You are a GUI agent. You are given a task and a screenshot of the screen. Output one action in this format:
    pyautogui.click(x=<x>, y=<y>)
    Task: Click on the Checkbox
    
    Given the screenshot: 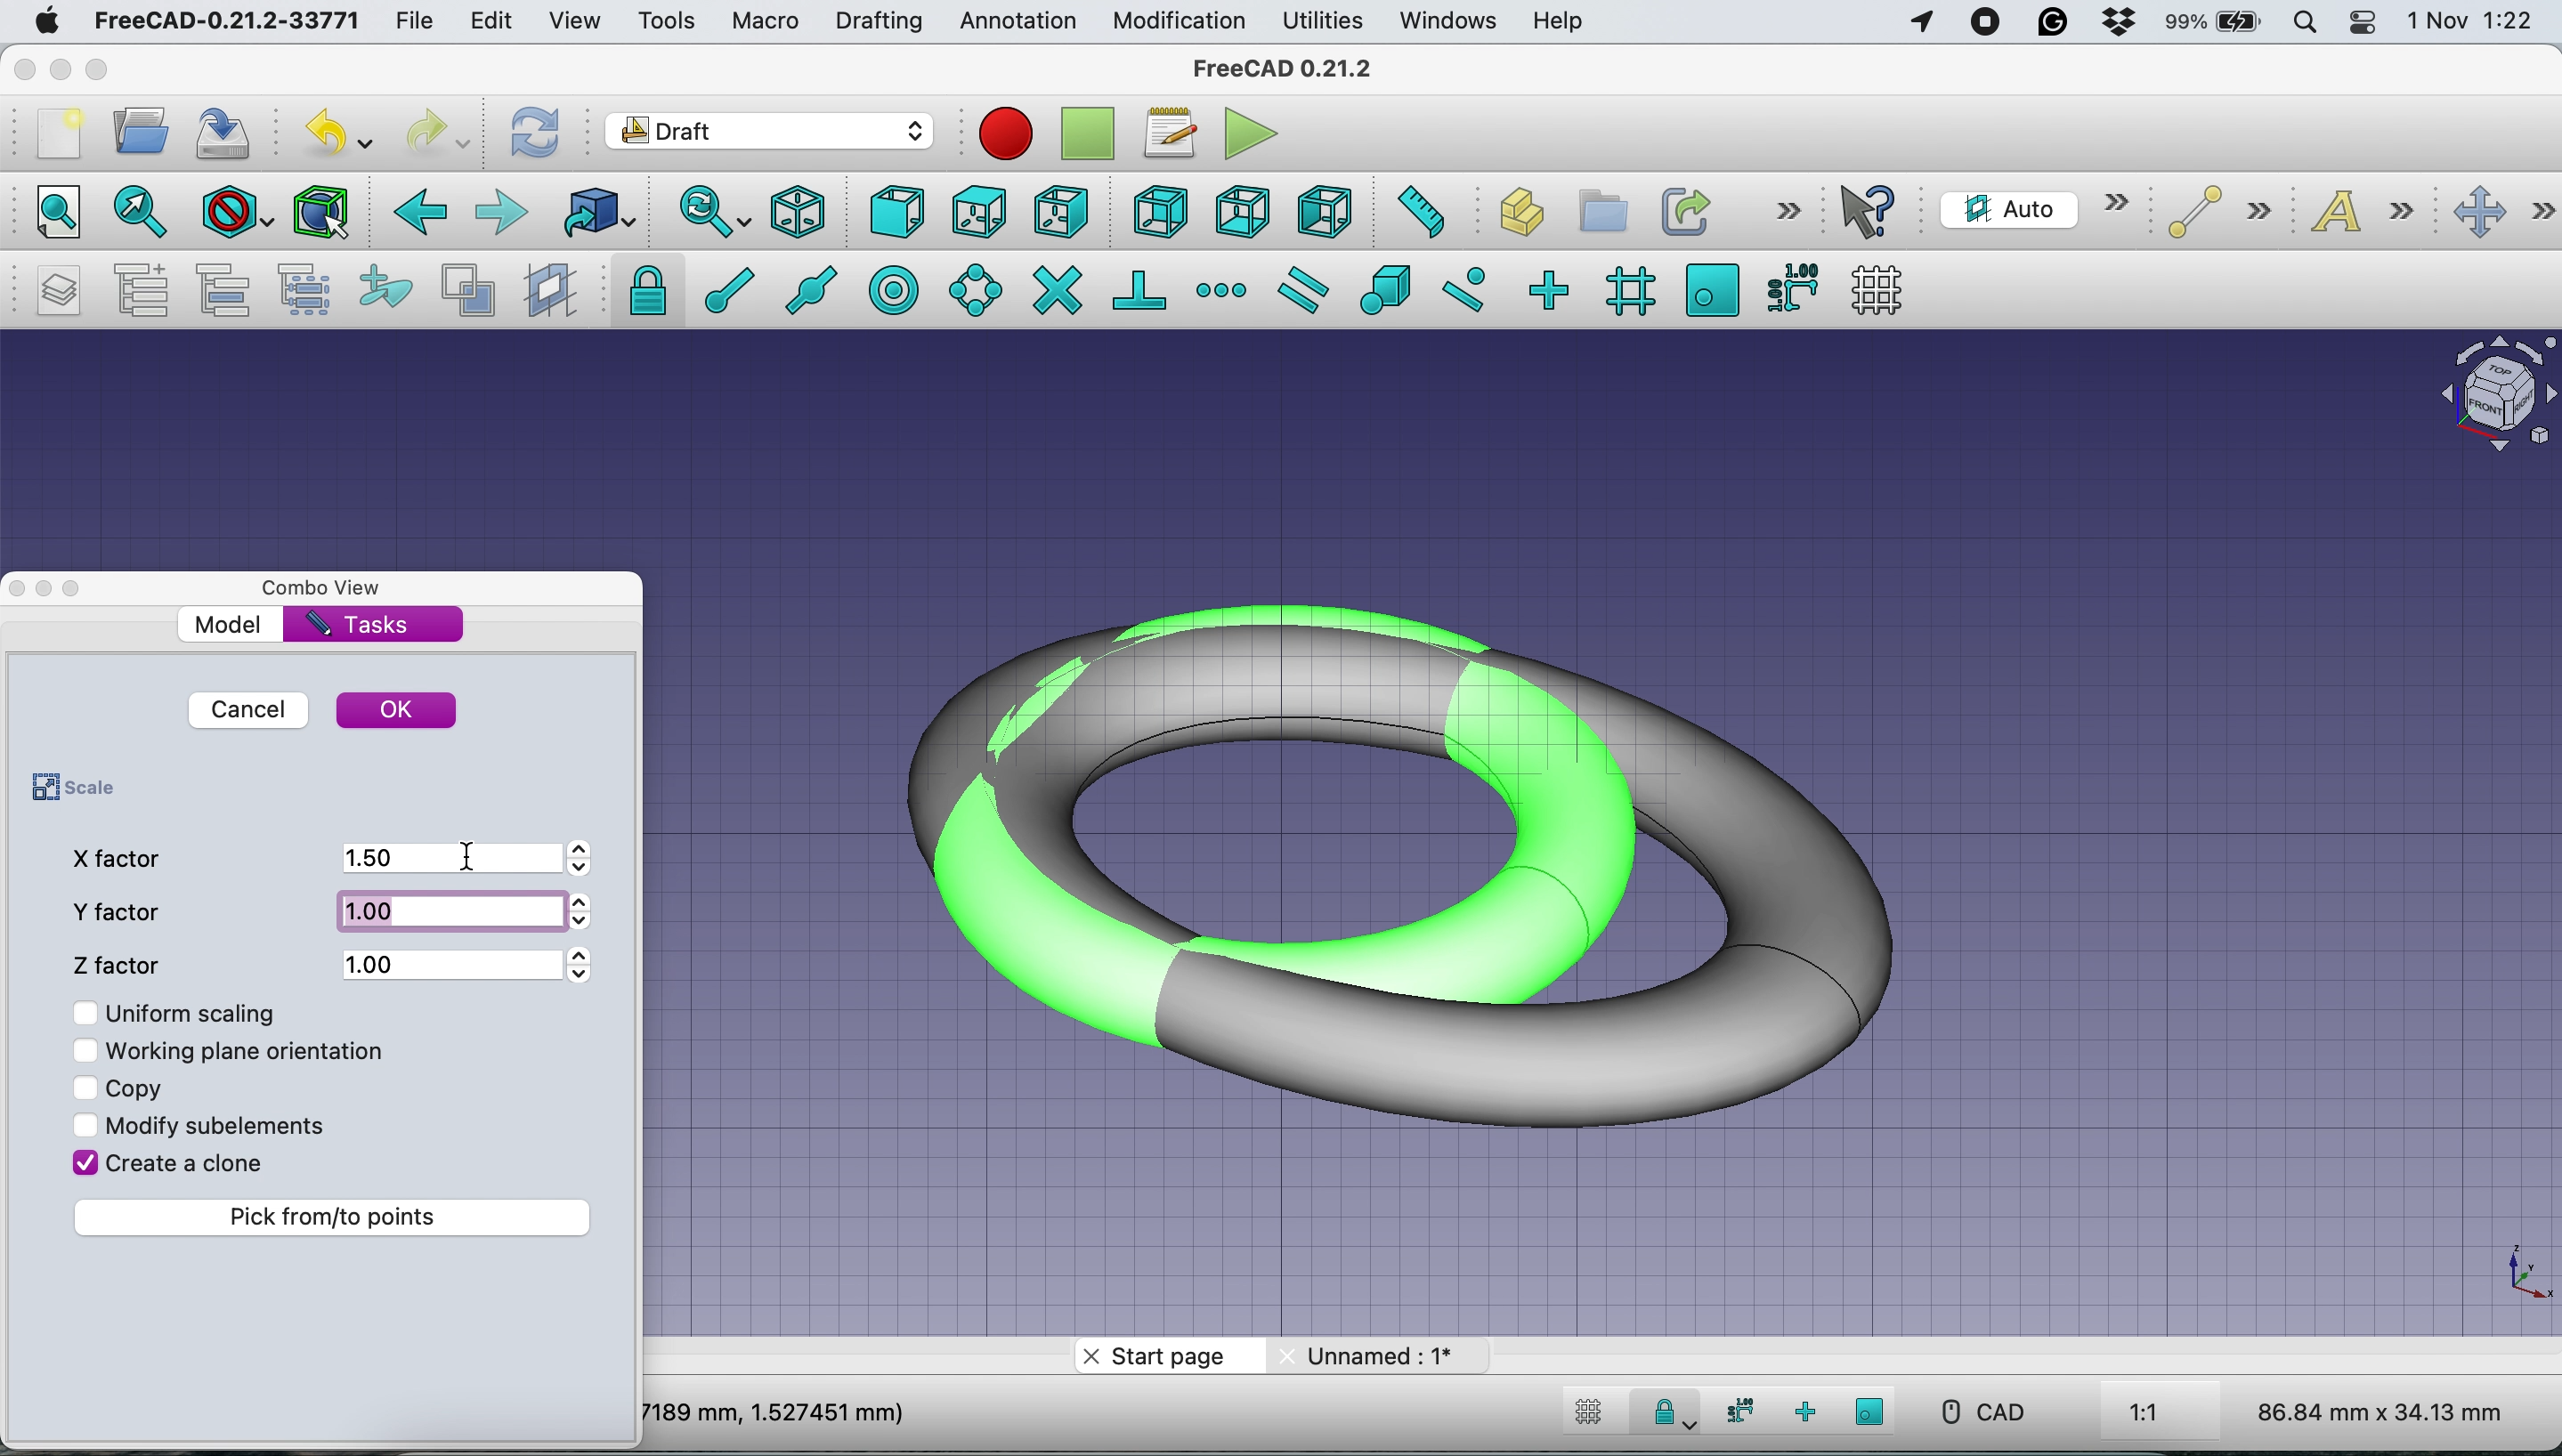 What is the action you would take?
    pyautogui.click(x=86, y=1087)
    